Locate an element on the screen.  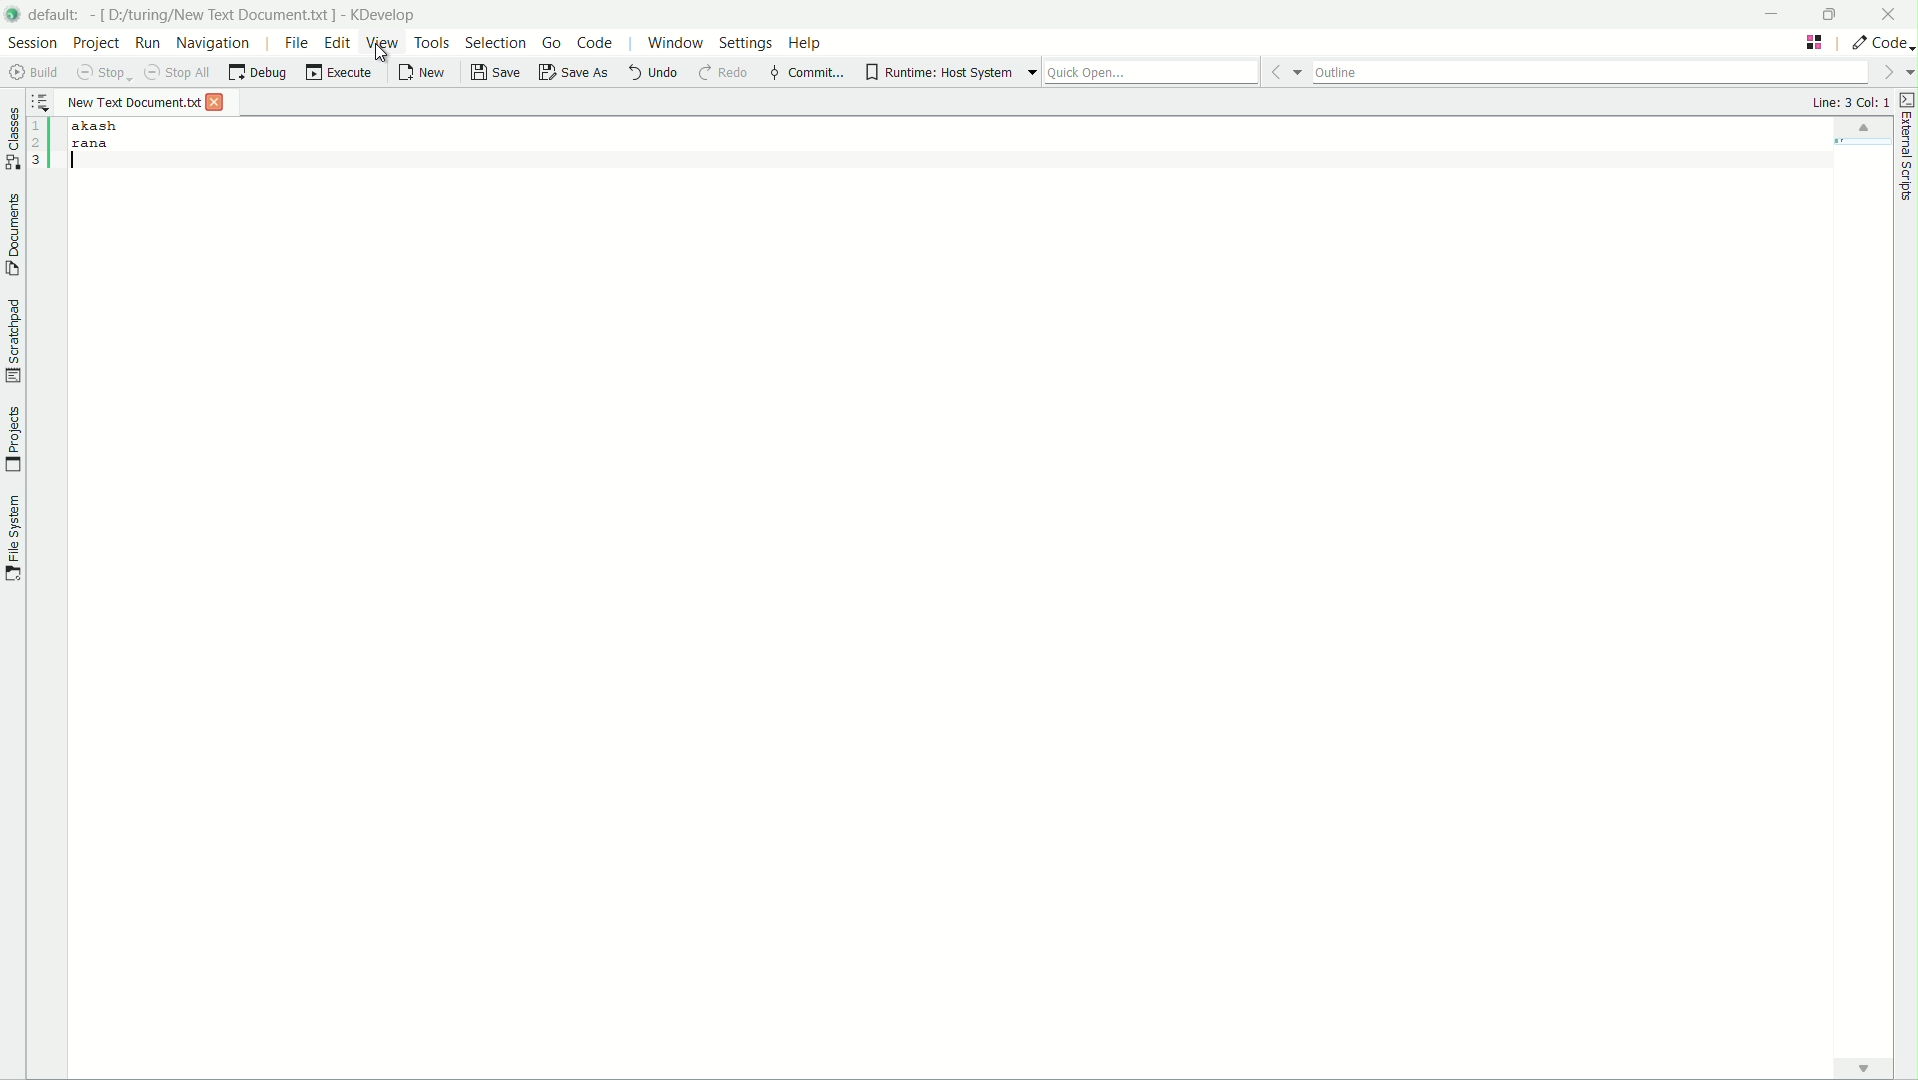
toggle projects is located at coordinates (12, 441).